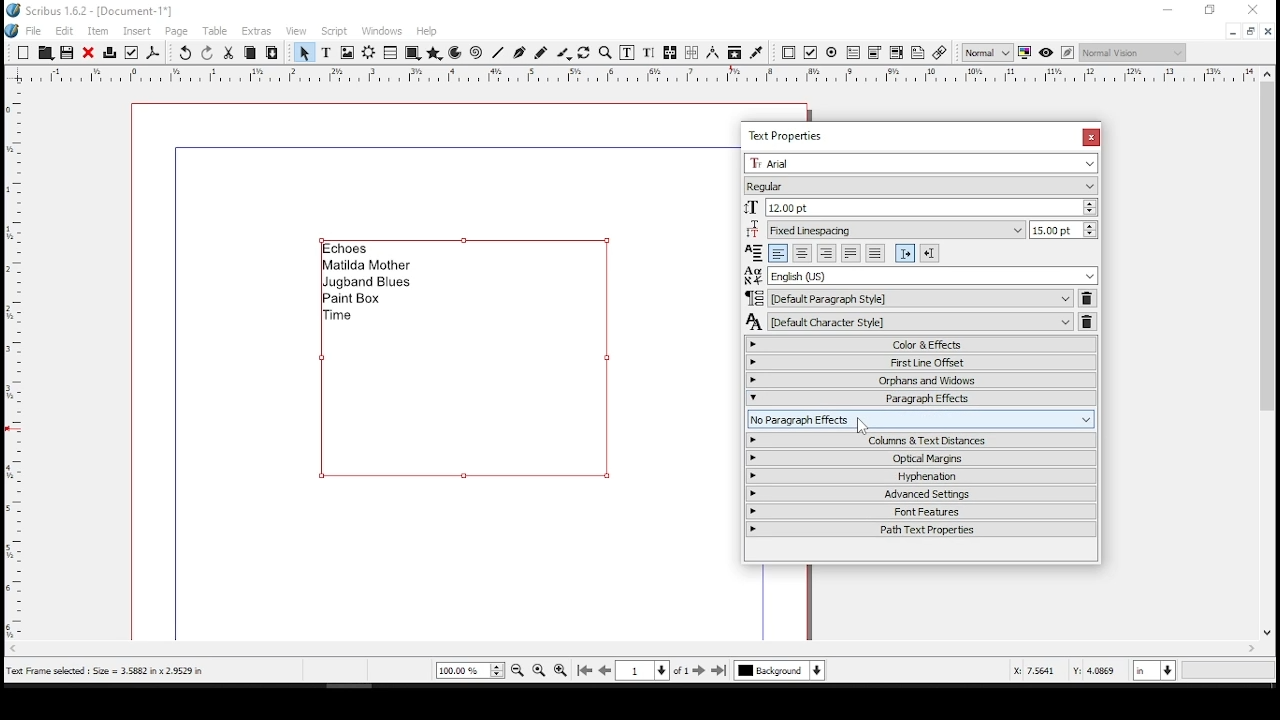 Image resolution: width=1280 pixels, height=720 pixels. What do you see at coordinates (780, 670) in the screenshot?
I see `select layer` at bounding box center [780, 670].